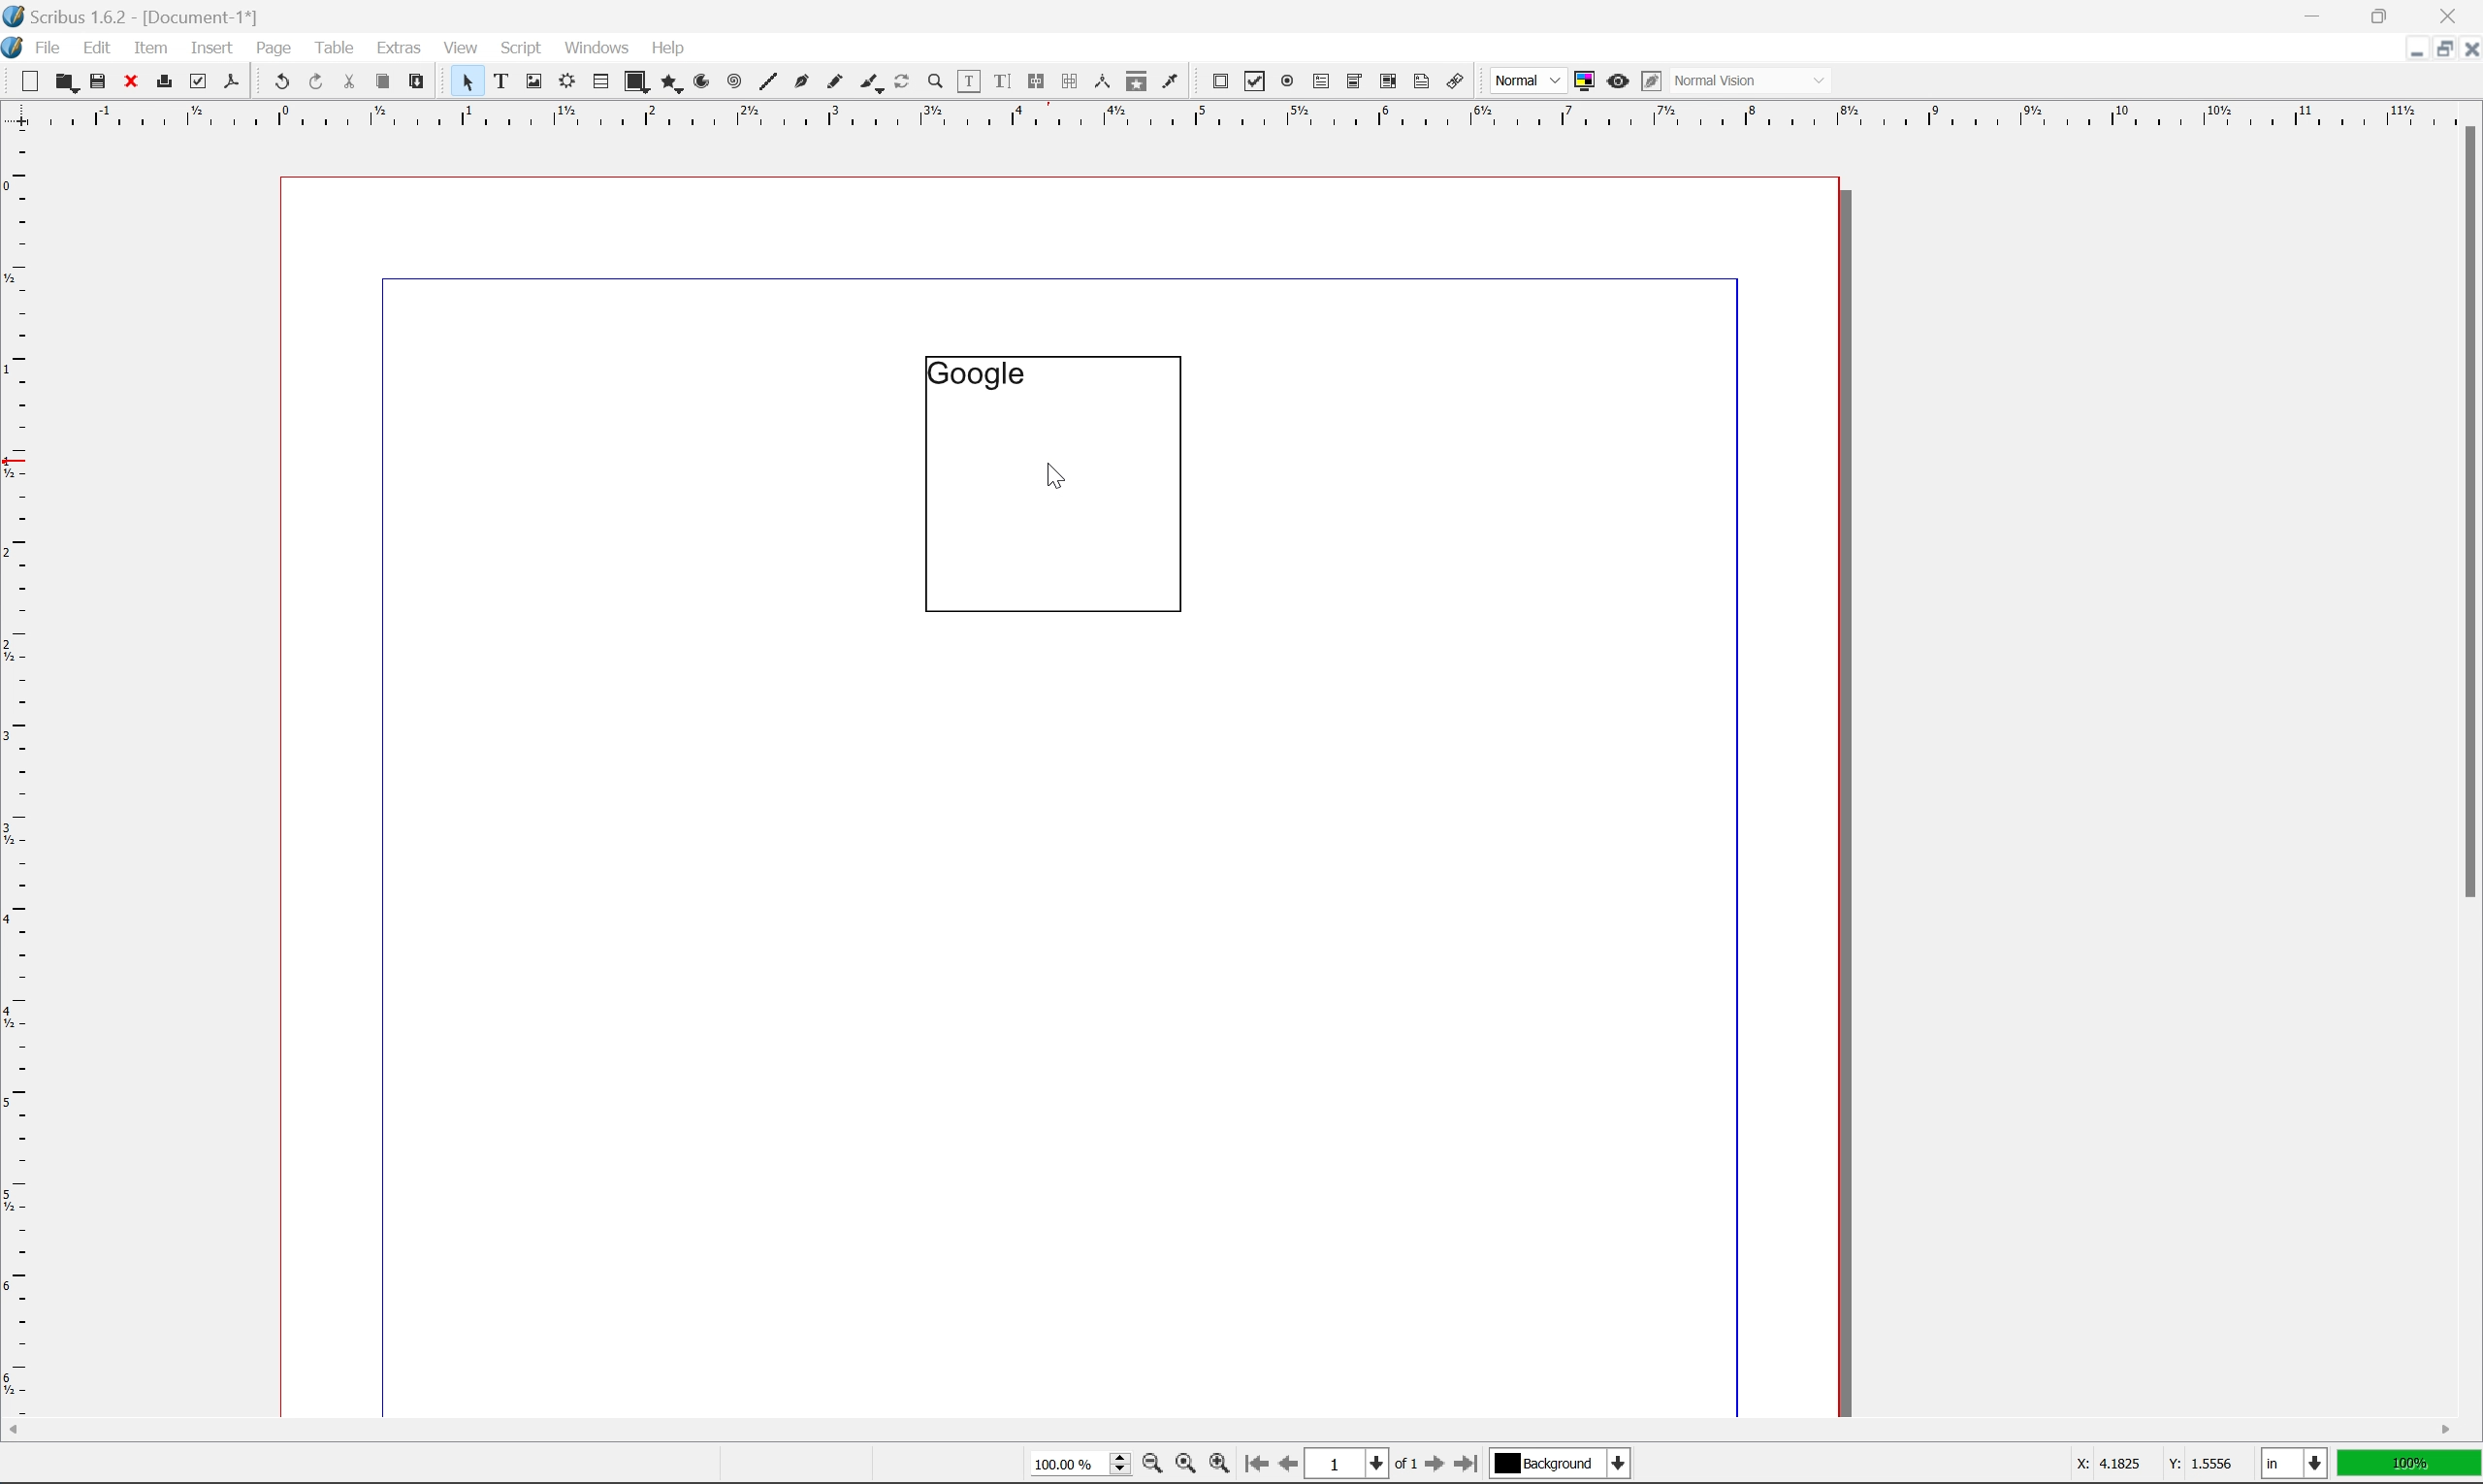  What do you see at coordinates (734, 80) in the screenshot?
I see `spiral` at bounding box center [734, 80].